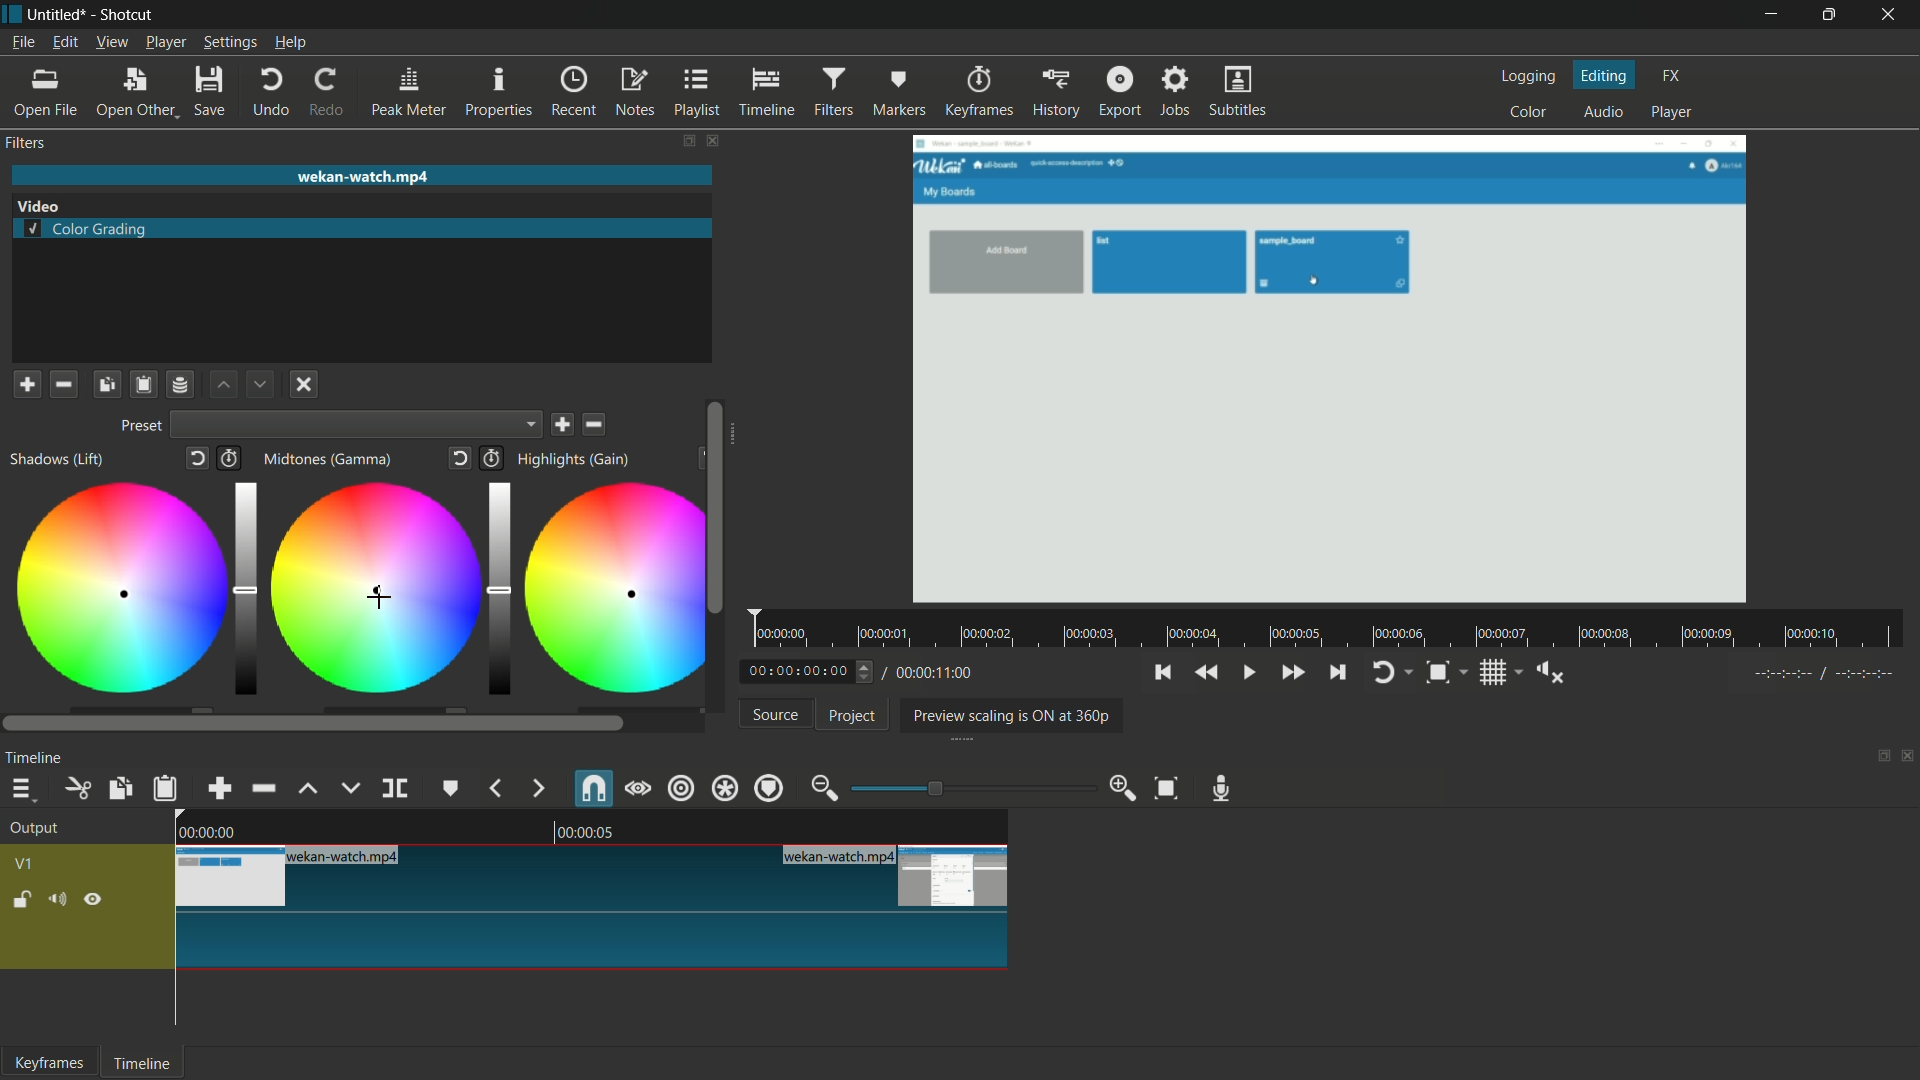 This screenshot has width=1920, height=1080. I want to click on save, so click(562, 425).